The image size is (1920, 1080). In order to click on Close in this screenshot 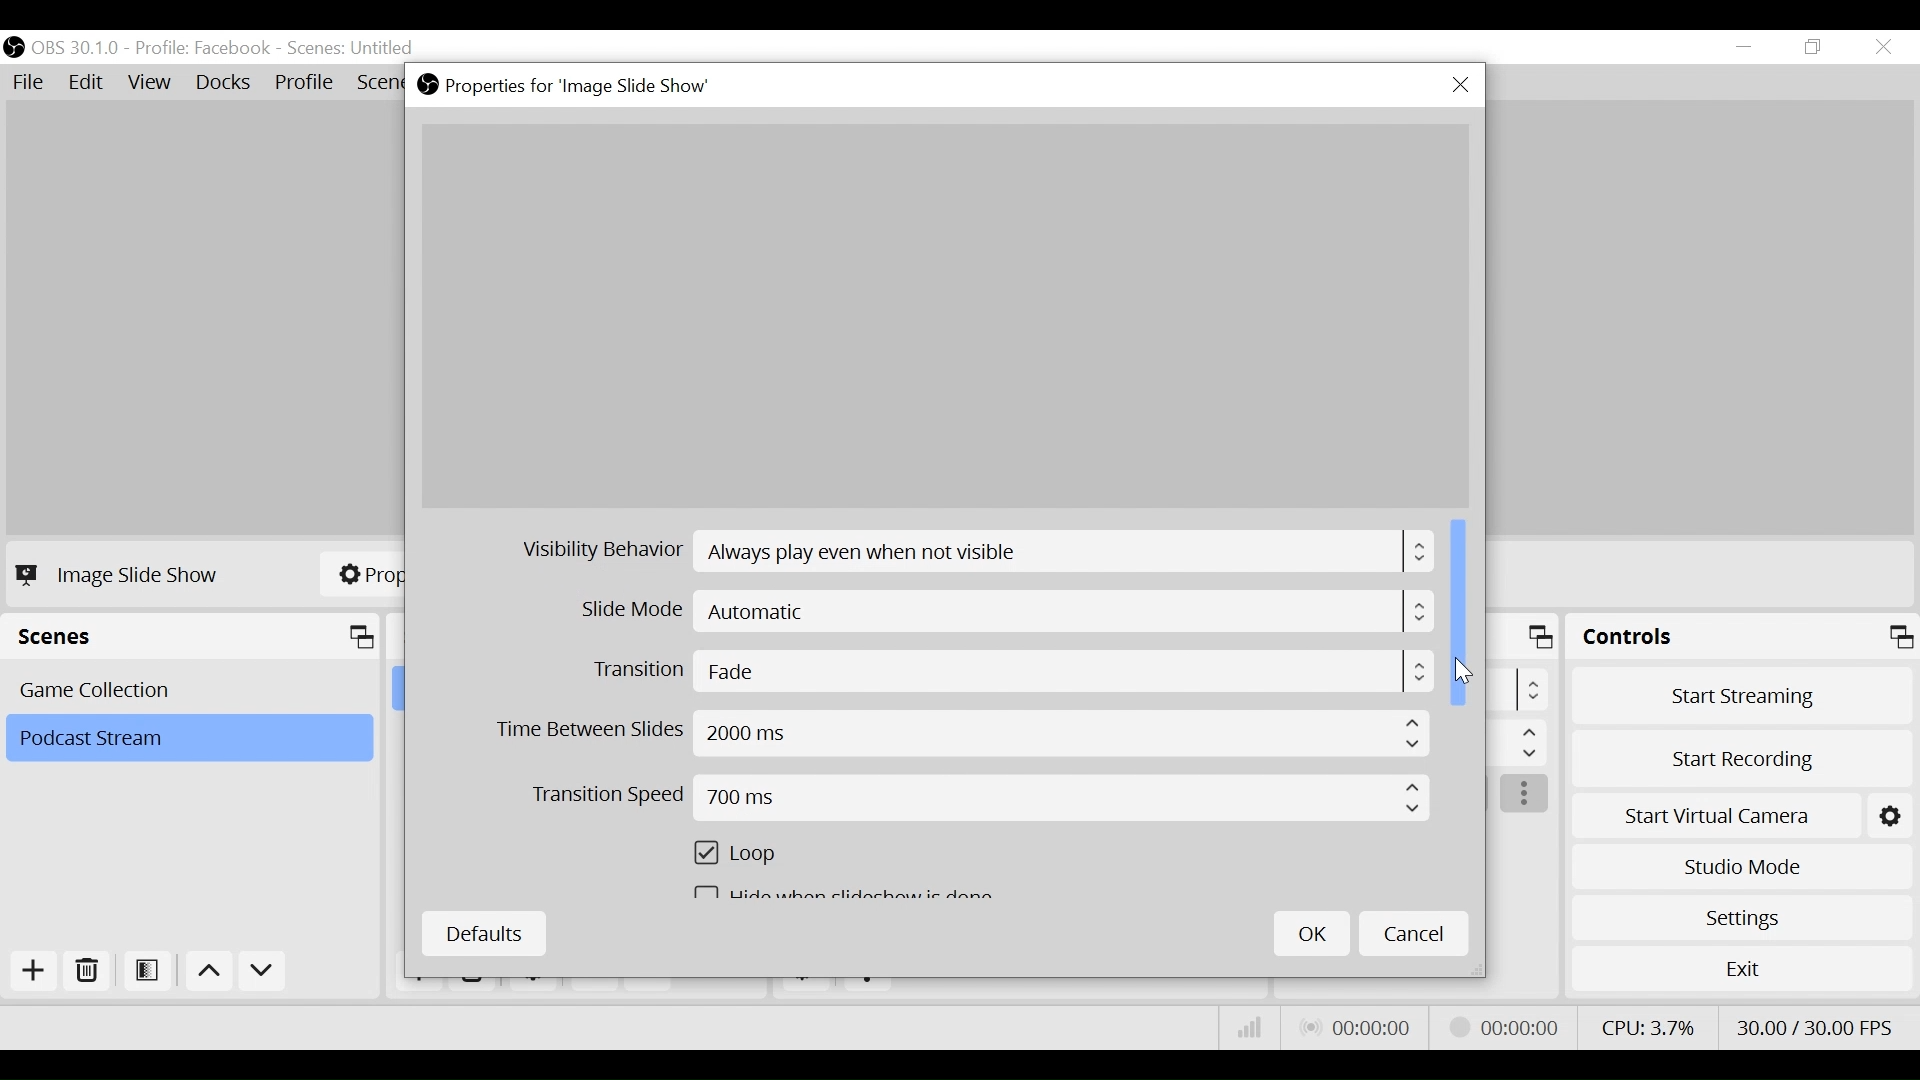, I will do `click(1460, 86)`.